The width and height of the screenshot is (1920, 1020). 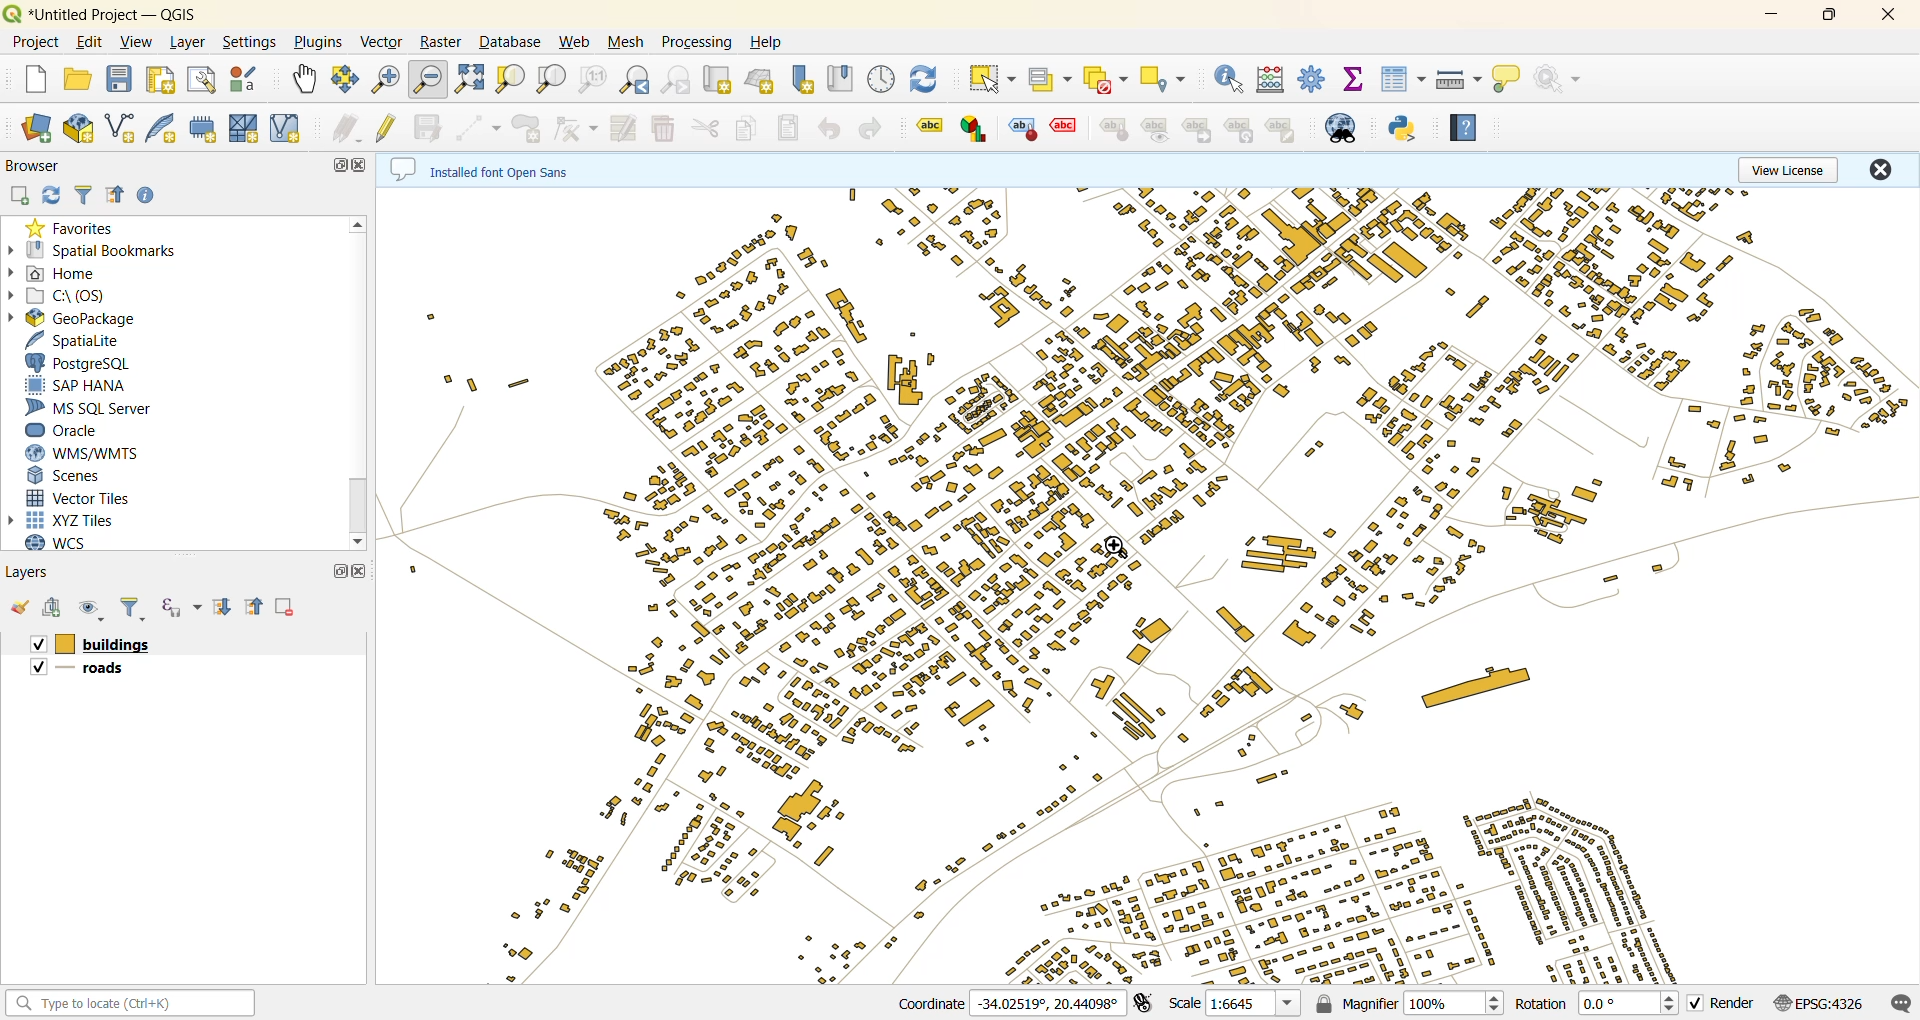 I want to click on measure line, so click(x=1459, y=81).